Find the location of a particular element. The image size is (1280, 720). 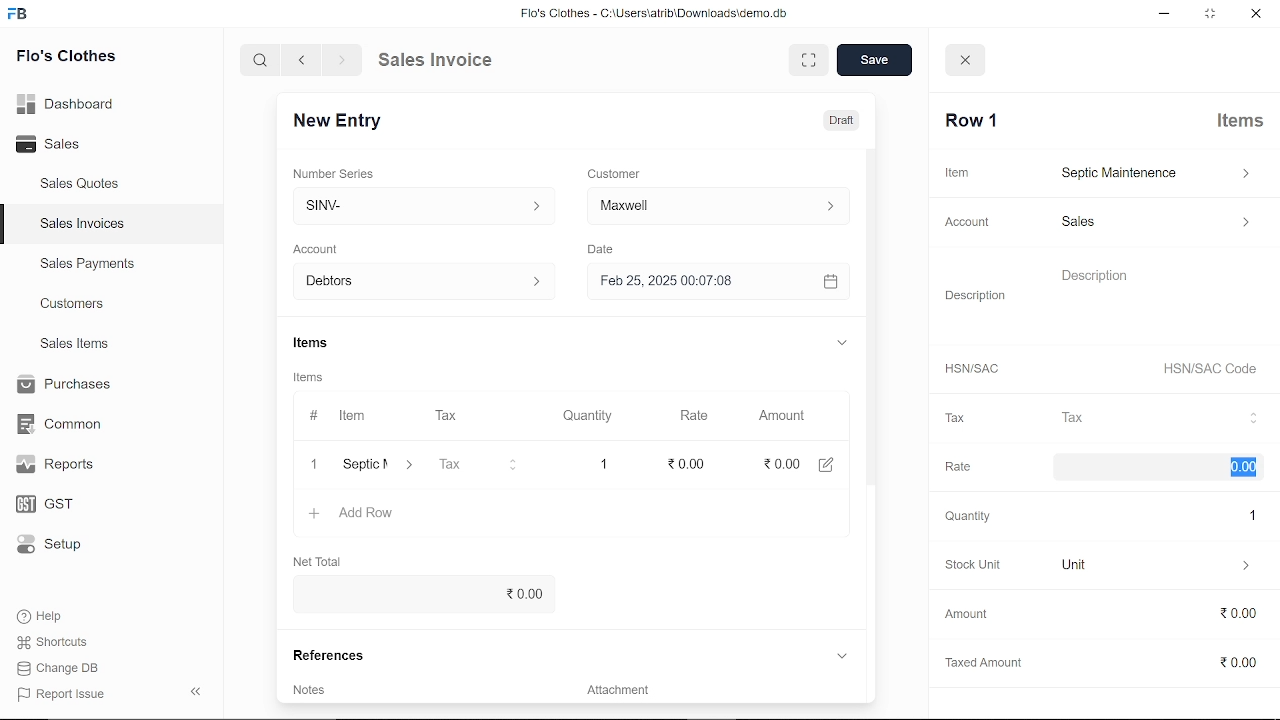

0.00 is located at coordinates (1230, 664).